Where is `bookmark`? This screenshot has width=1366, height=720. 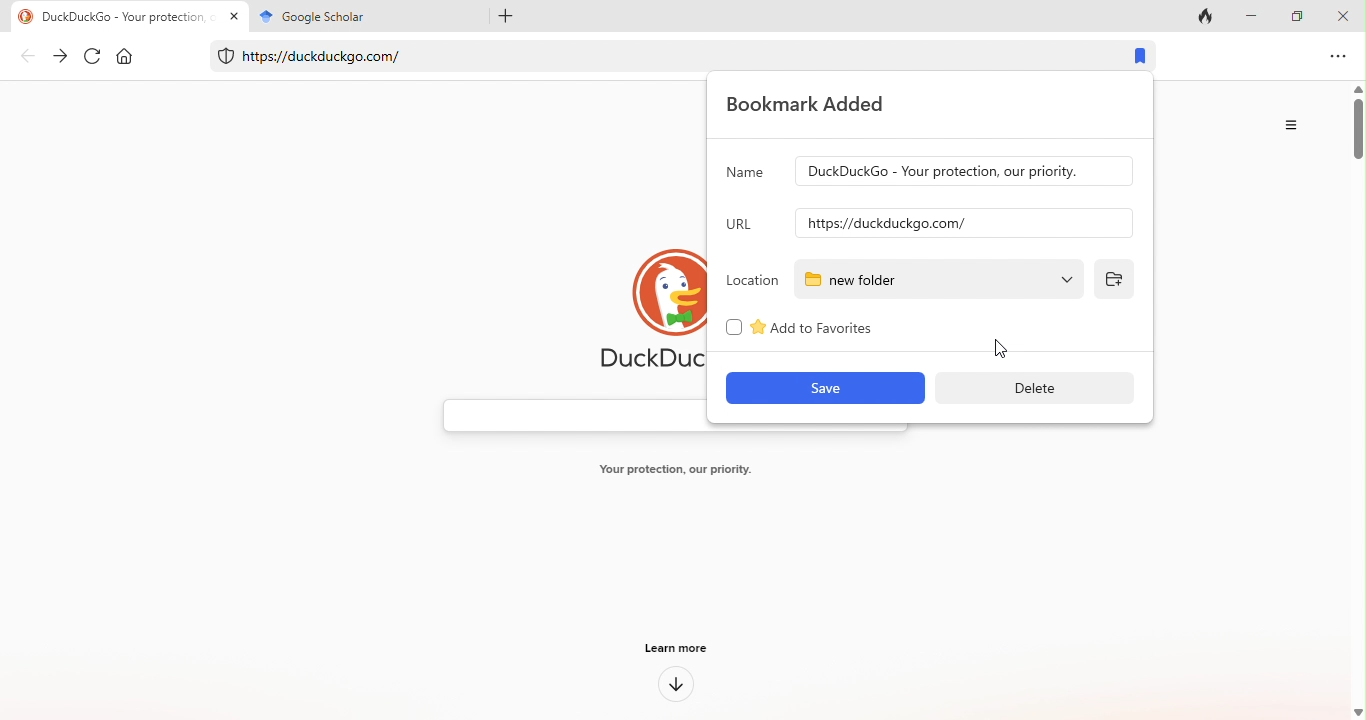 bookmark is located at coordinates (1139, 57).